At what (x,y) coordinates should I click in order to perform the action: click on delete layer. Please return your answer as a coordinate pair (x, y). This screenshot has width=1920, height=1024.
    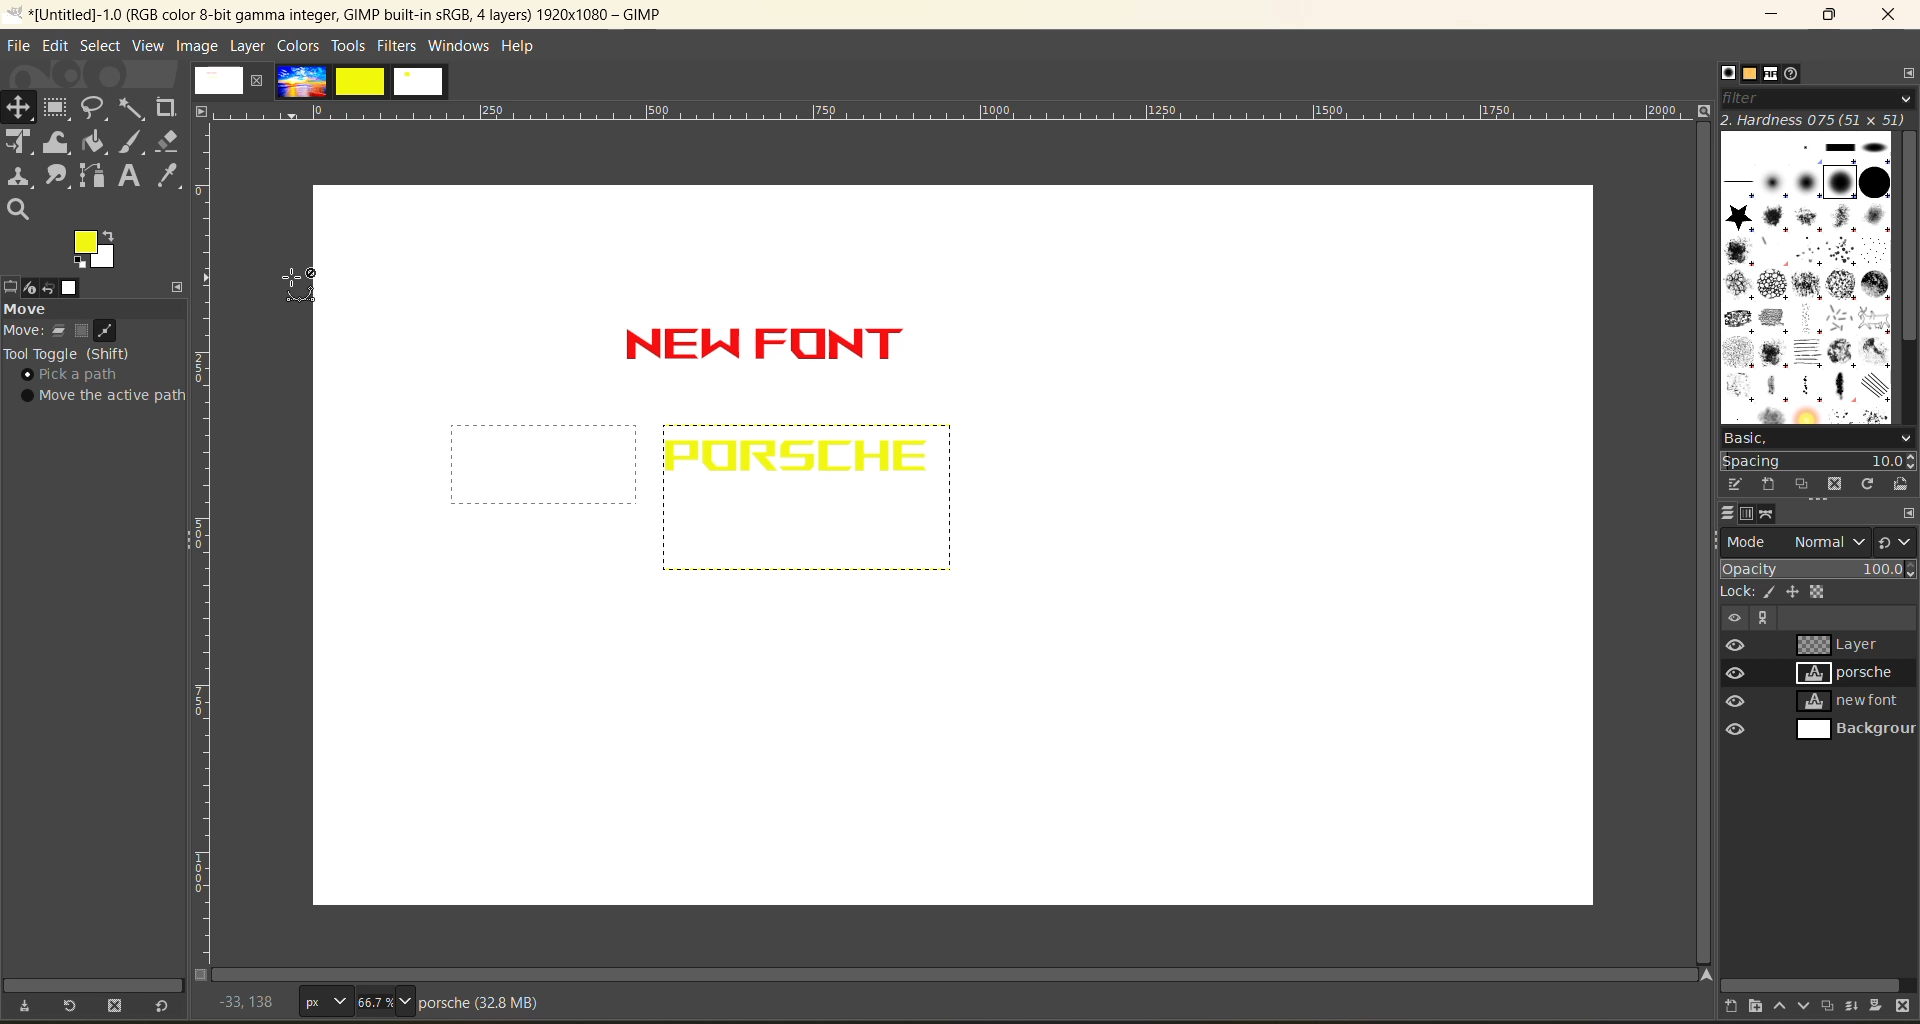
    Looking at the image, I should click on (1908, 1007).